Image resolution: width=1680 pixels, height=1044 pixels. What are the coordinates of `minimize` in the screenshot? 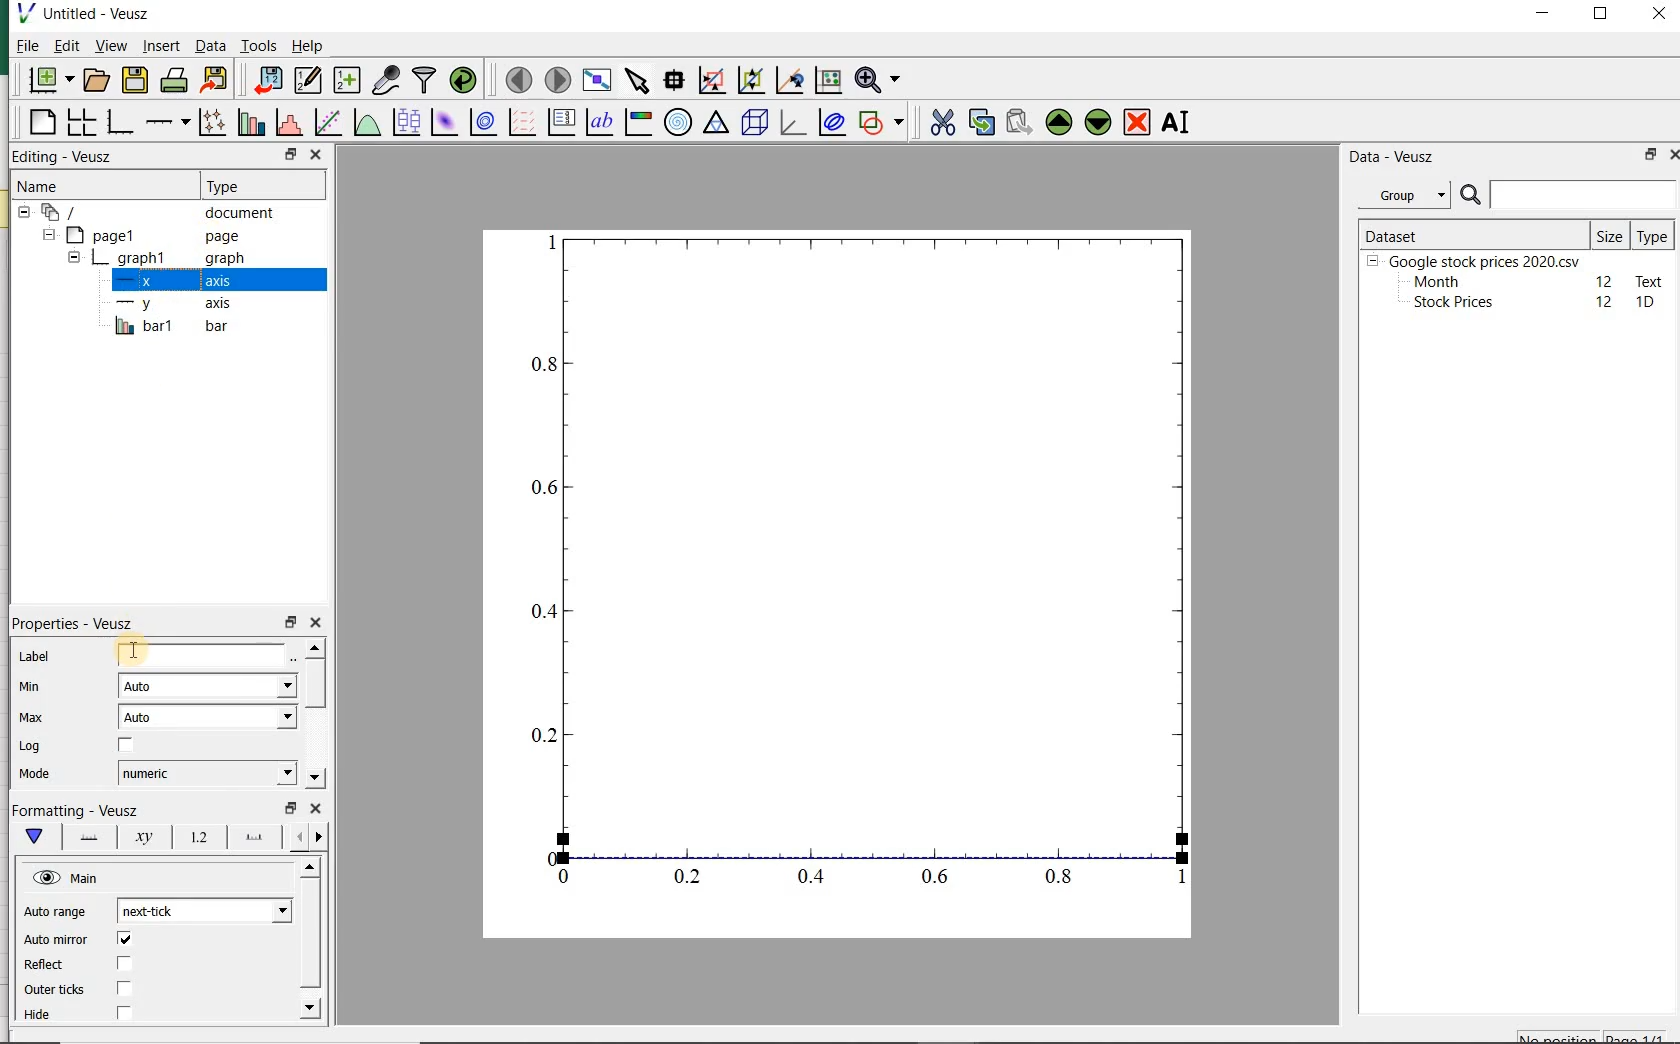 It's located at (1544, 15).